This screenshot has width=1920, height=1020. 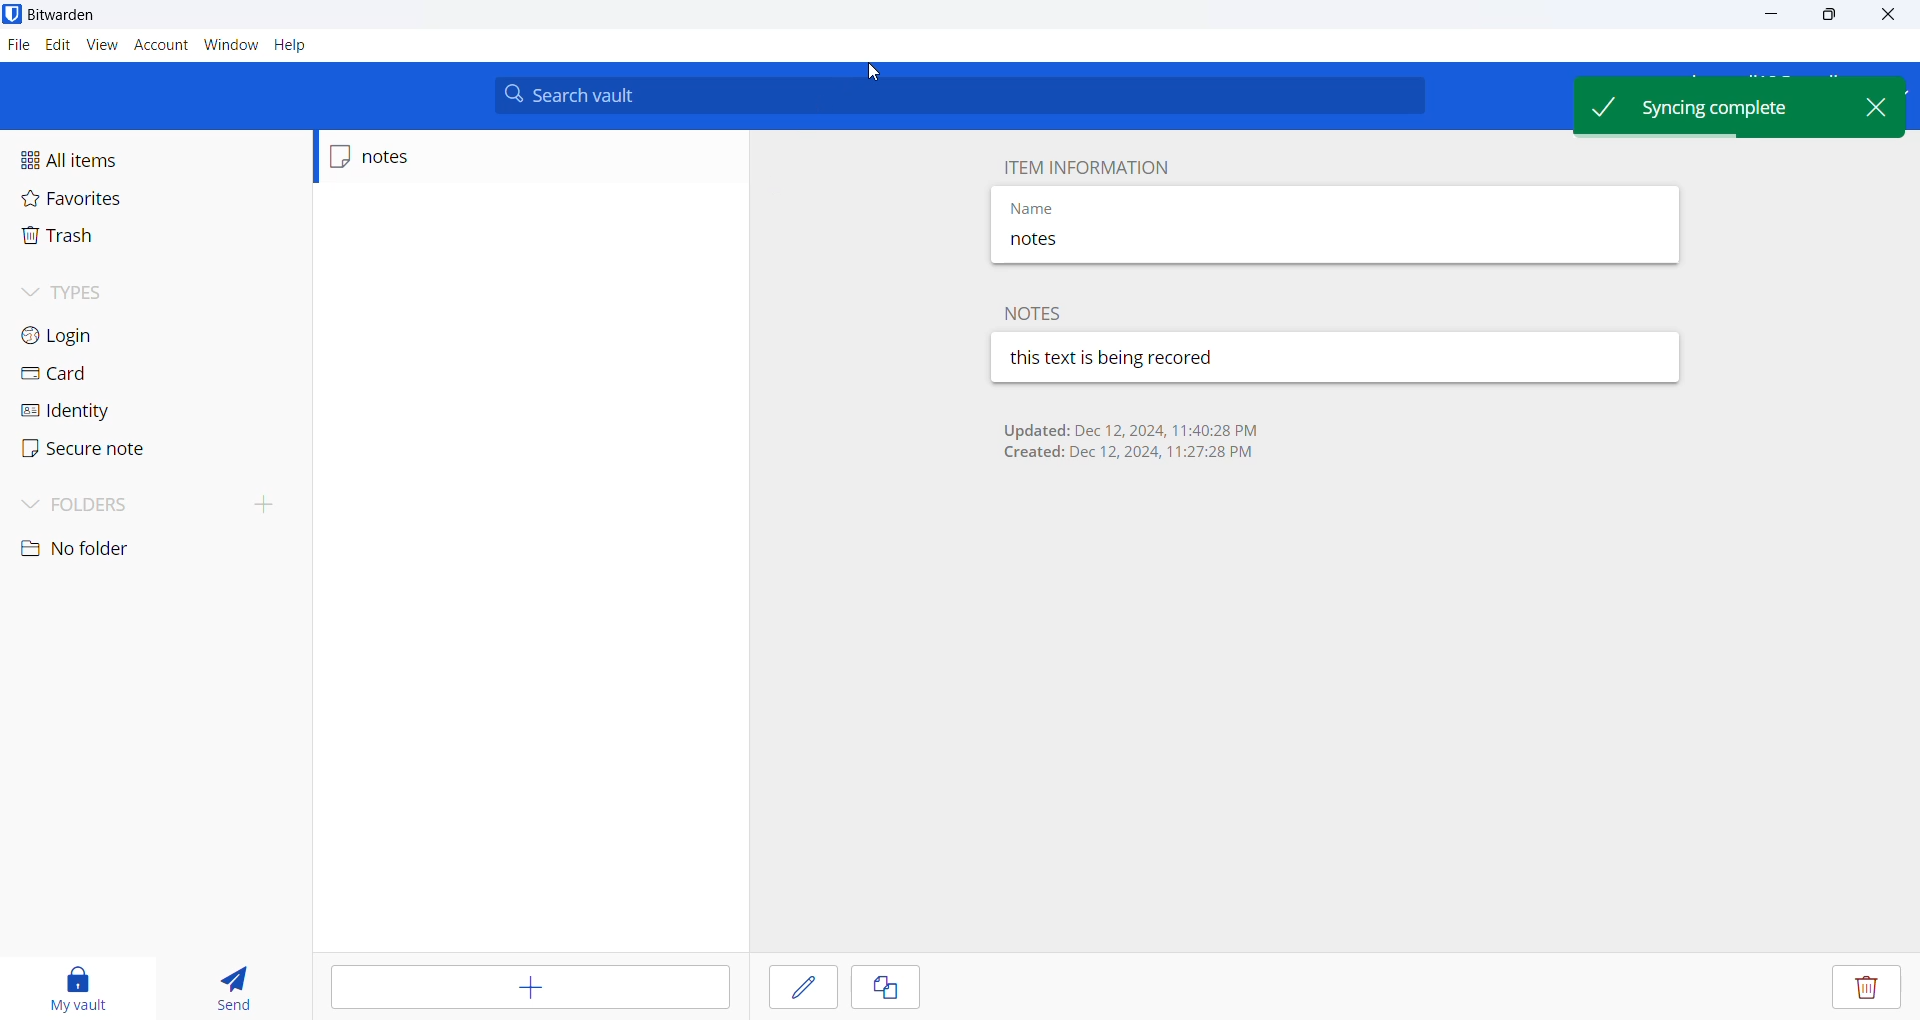 What do you see at coordinates (88, 237) in the screenshot?
I see `trash` at bounding box center [88, 237].